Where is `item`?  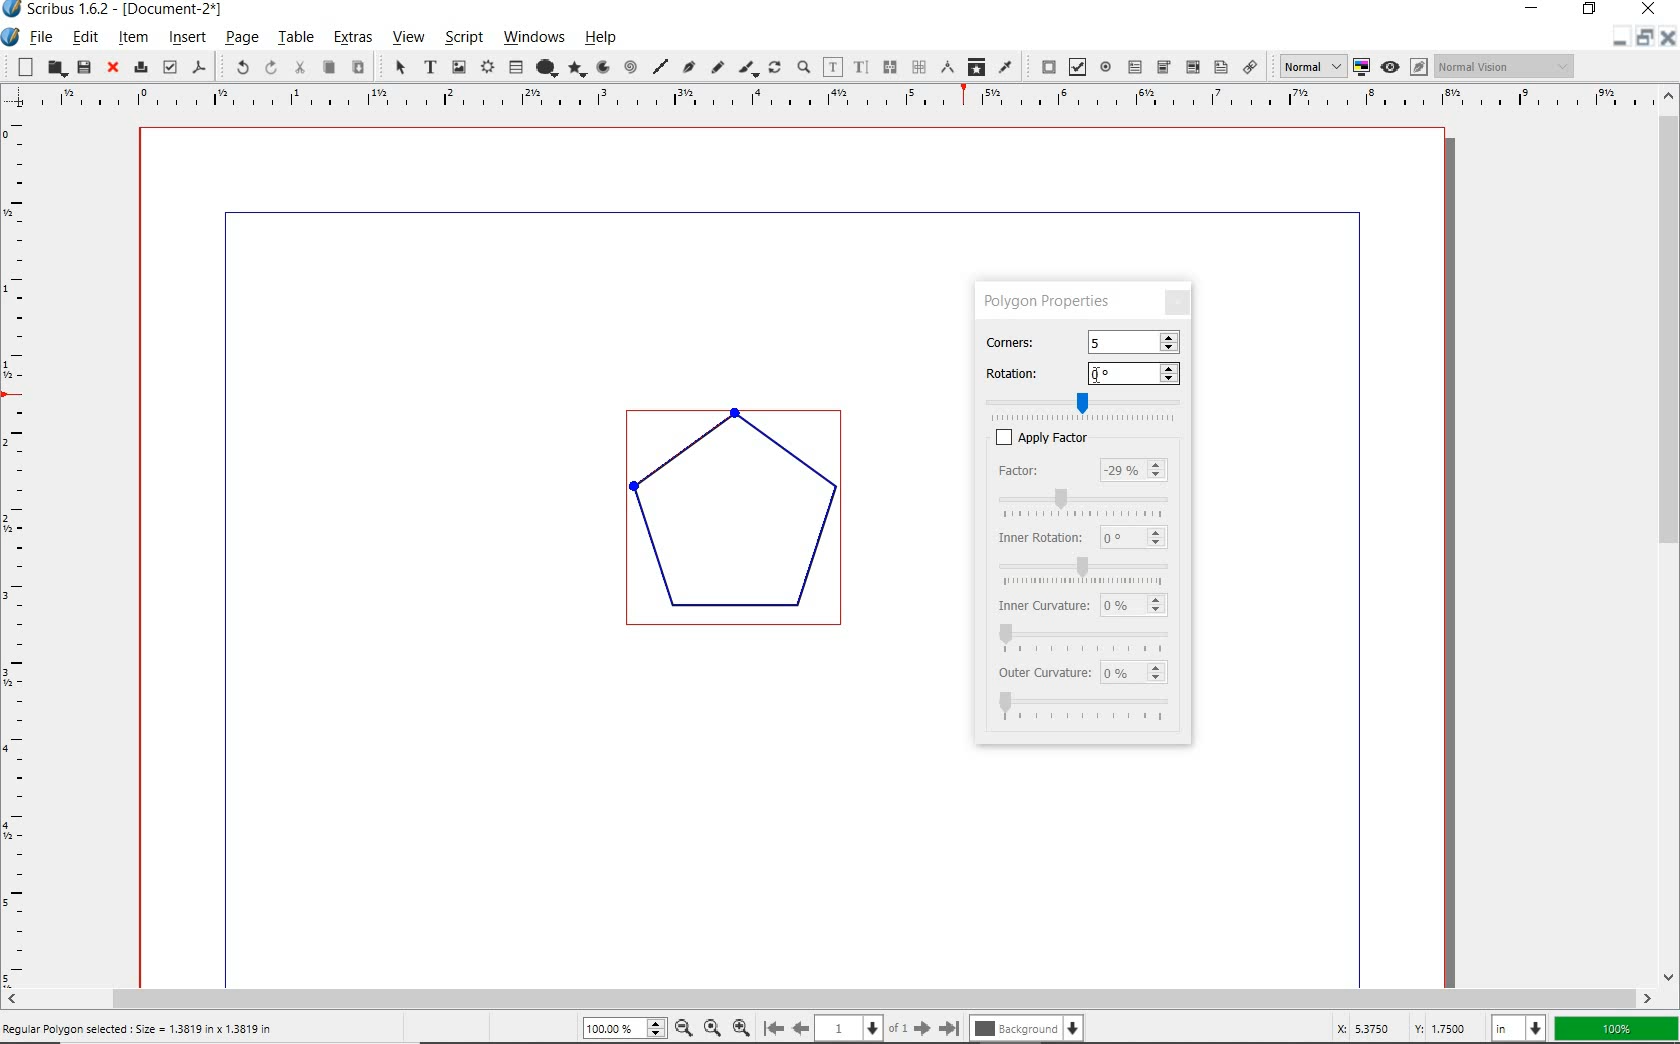
item is located at coordinates (133, 40).